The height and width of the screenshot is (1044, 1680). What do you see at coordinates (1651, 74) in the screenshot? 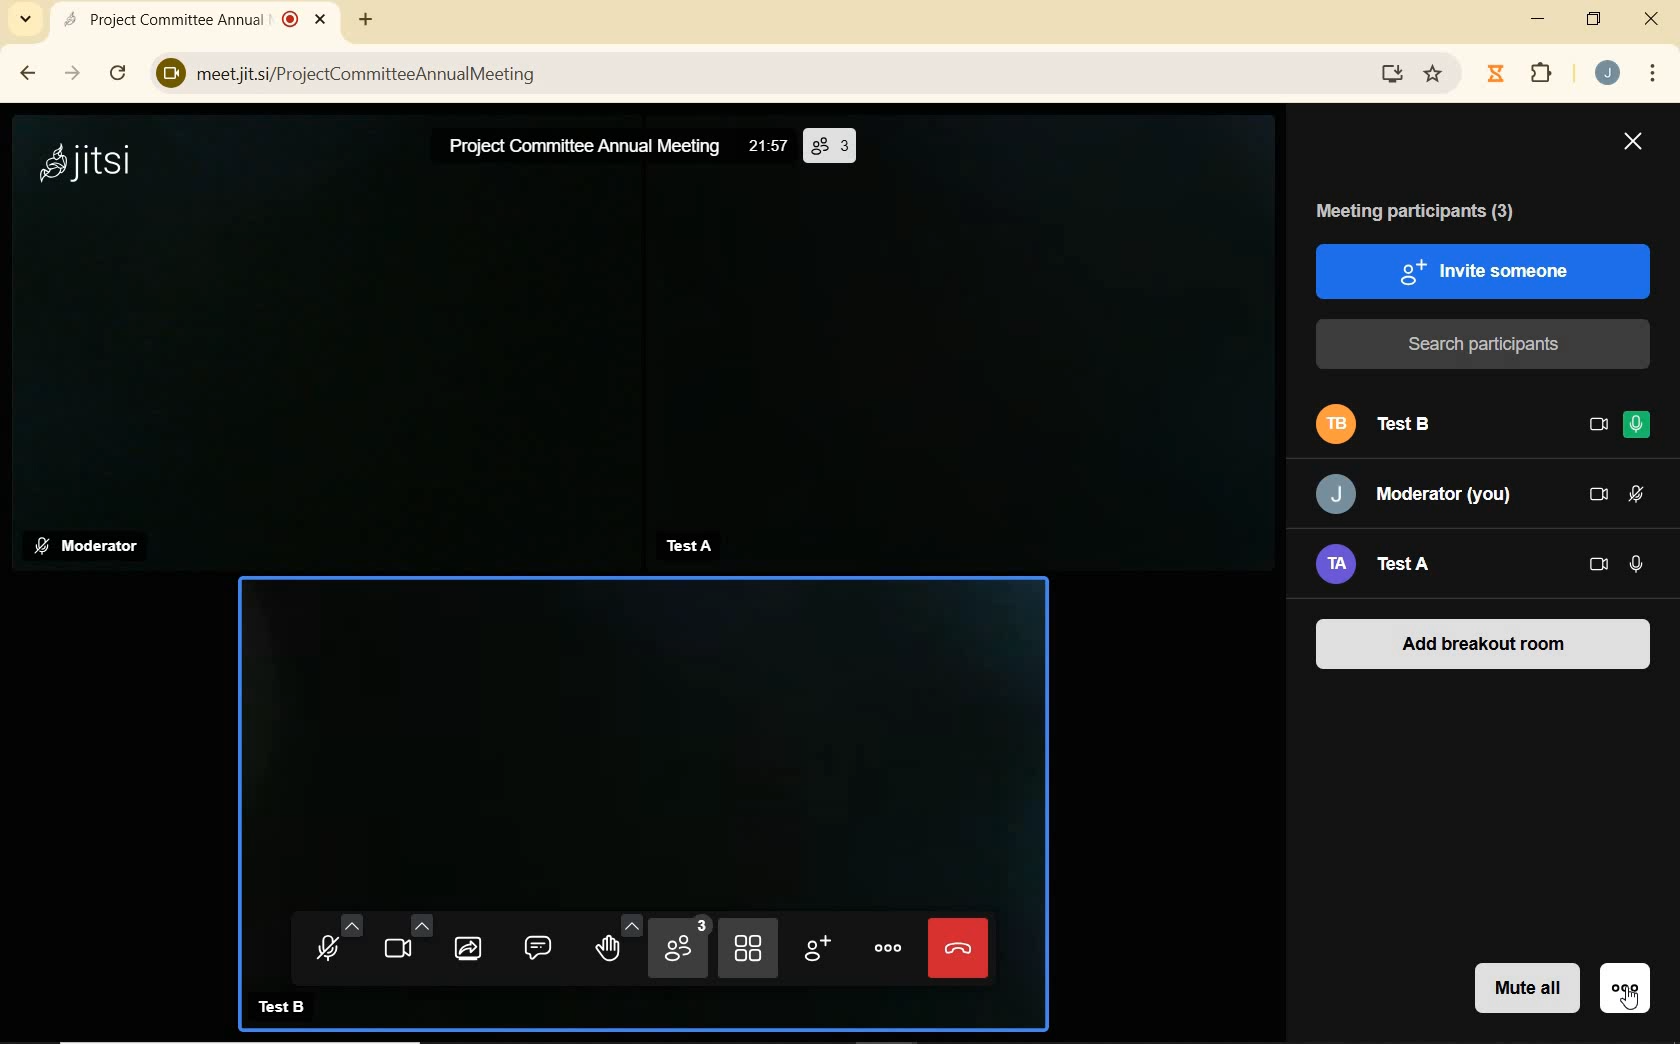
I see `CUSTOMIZE GOOGLE CHROME` at bounding box center [1651, 74].